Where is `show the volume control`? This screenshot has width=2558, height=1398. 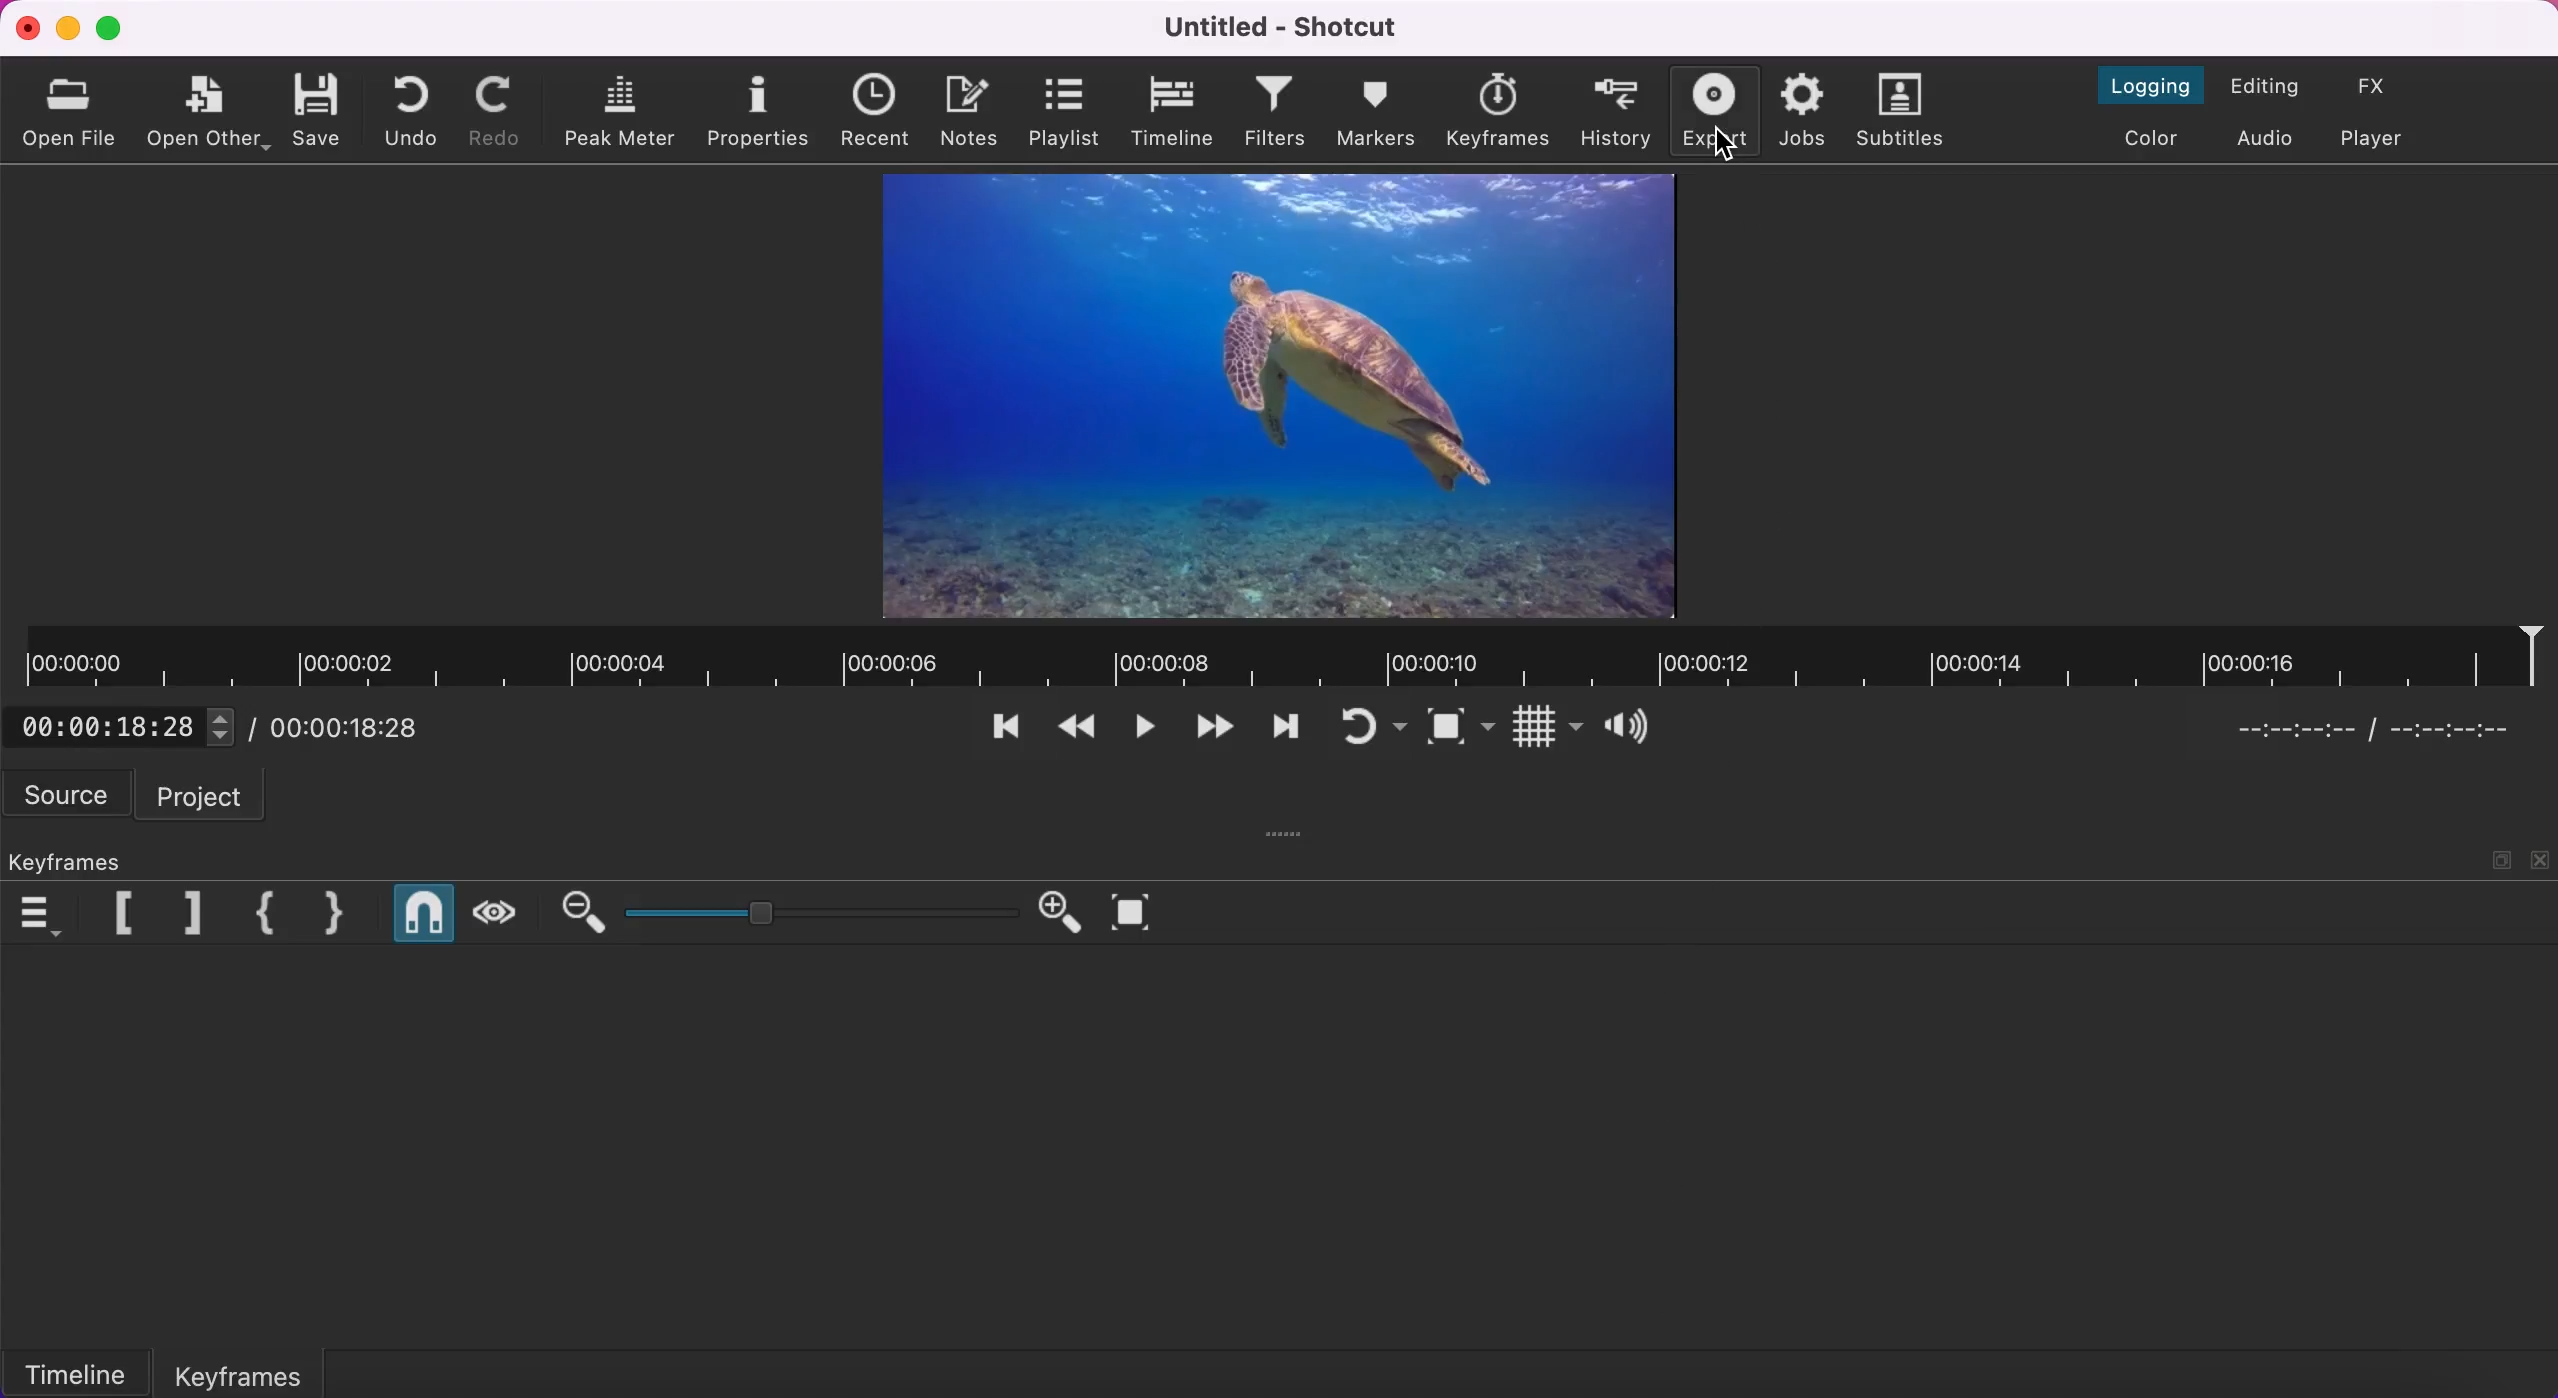
show the volume control is located at coordinates (1634, 726).